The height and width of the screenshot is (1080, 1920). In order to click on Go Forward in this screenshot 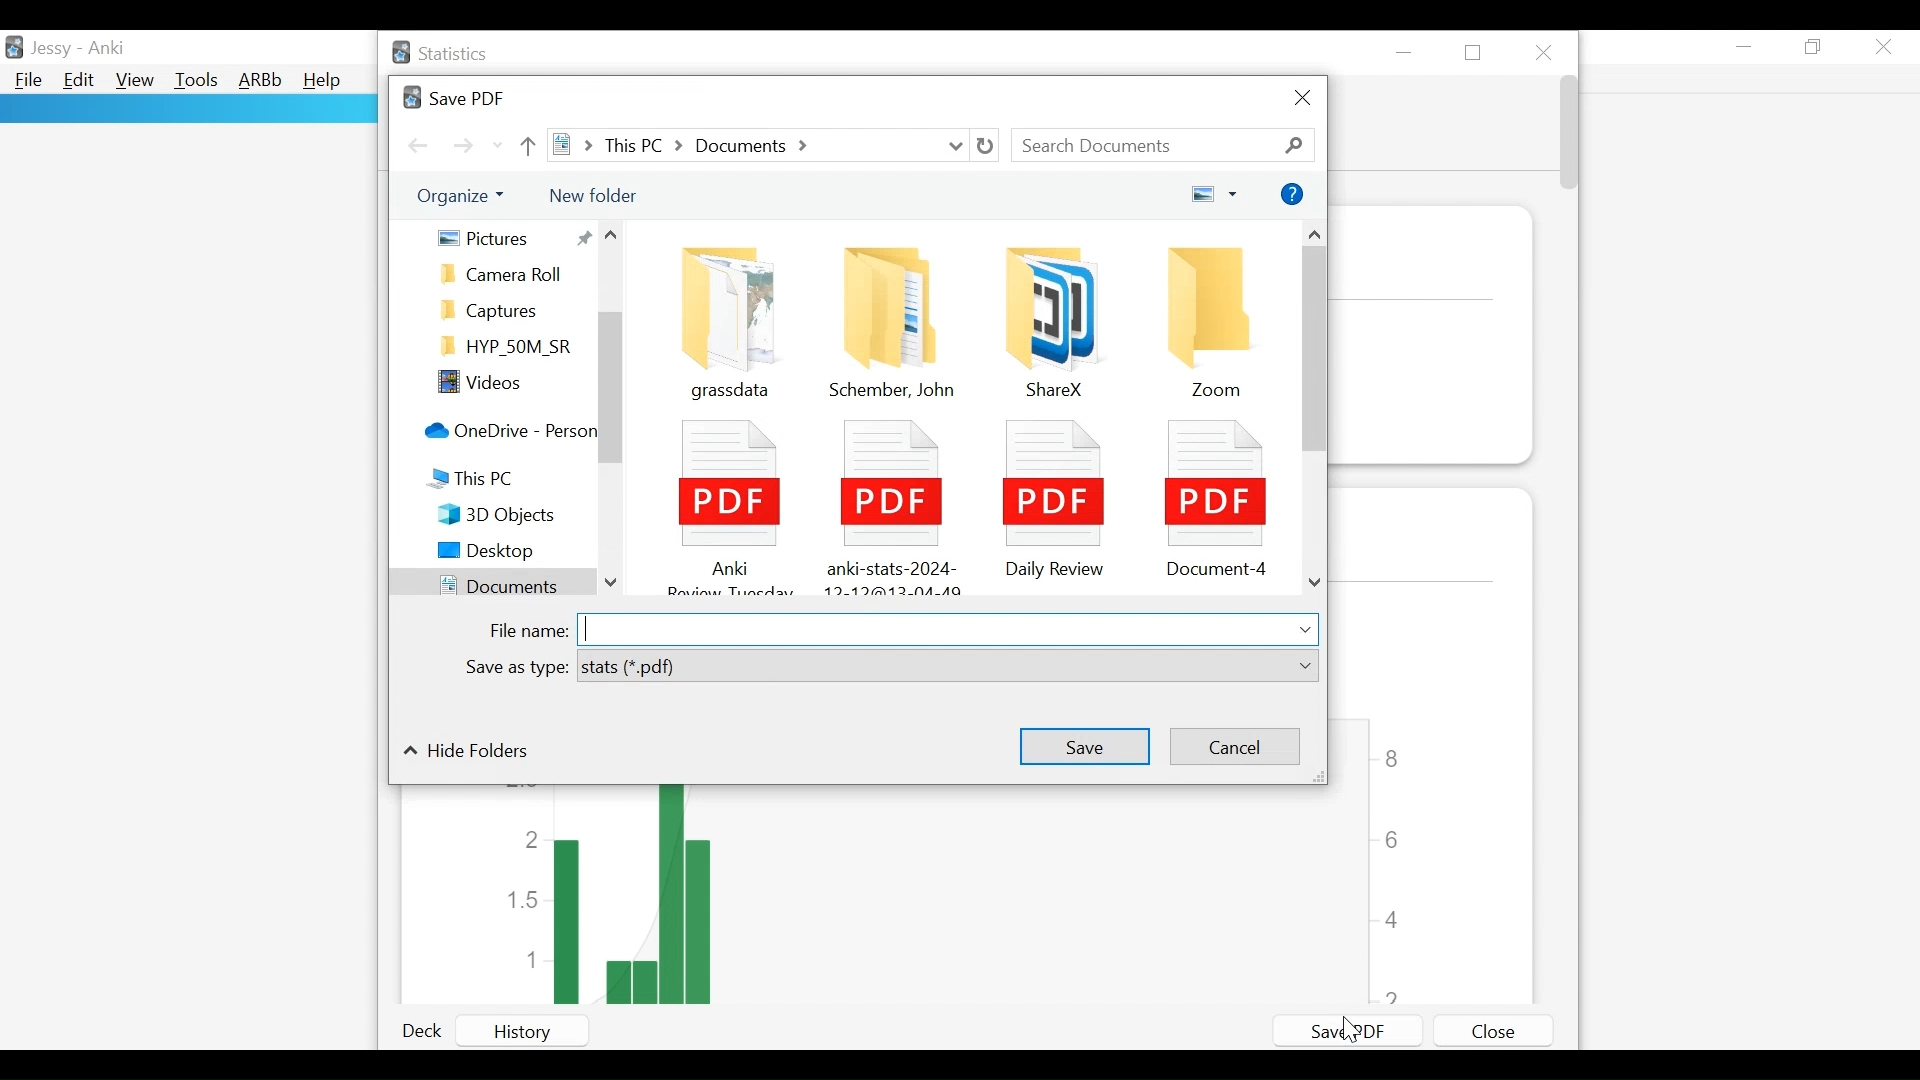, I will do `click(464, 146)`.